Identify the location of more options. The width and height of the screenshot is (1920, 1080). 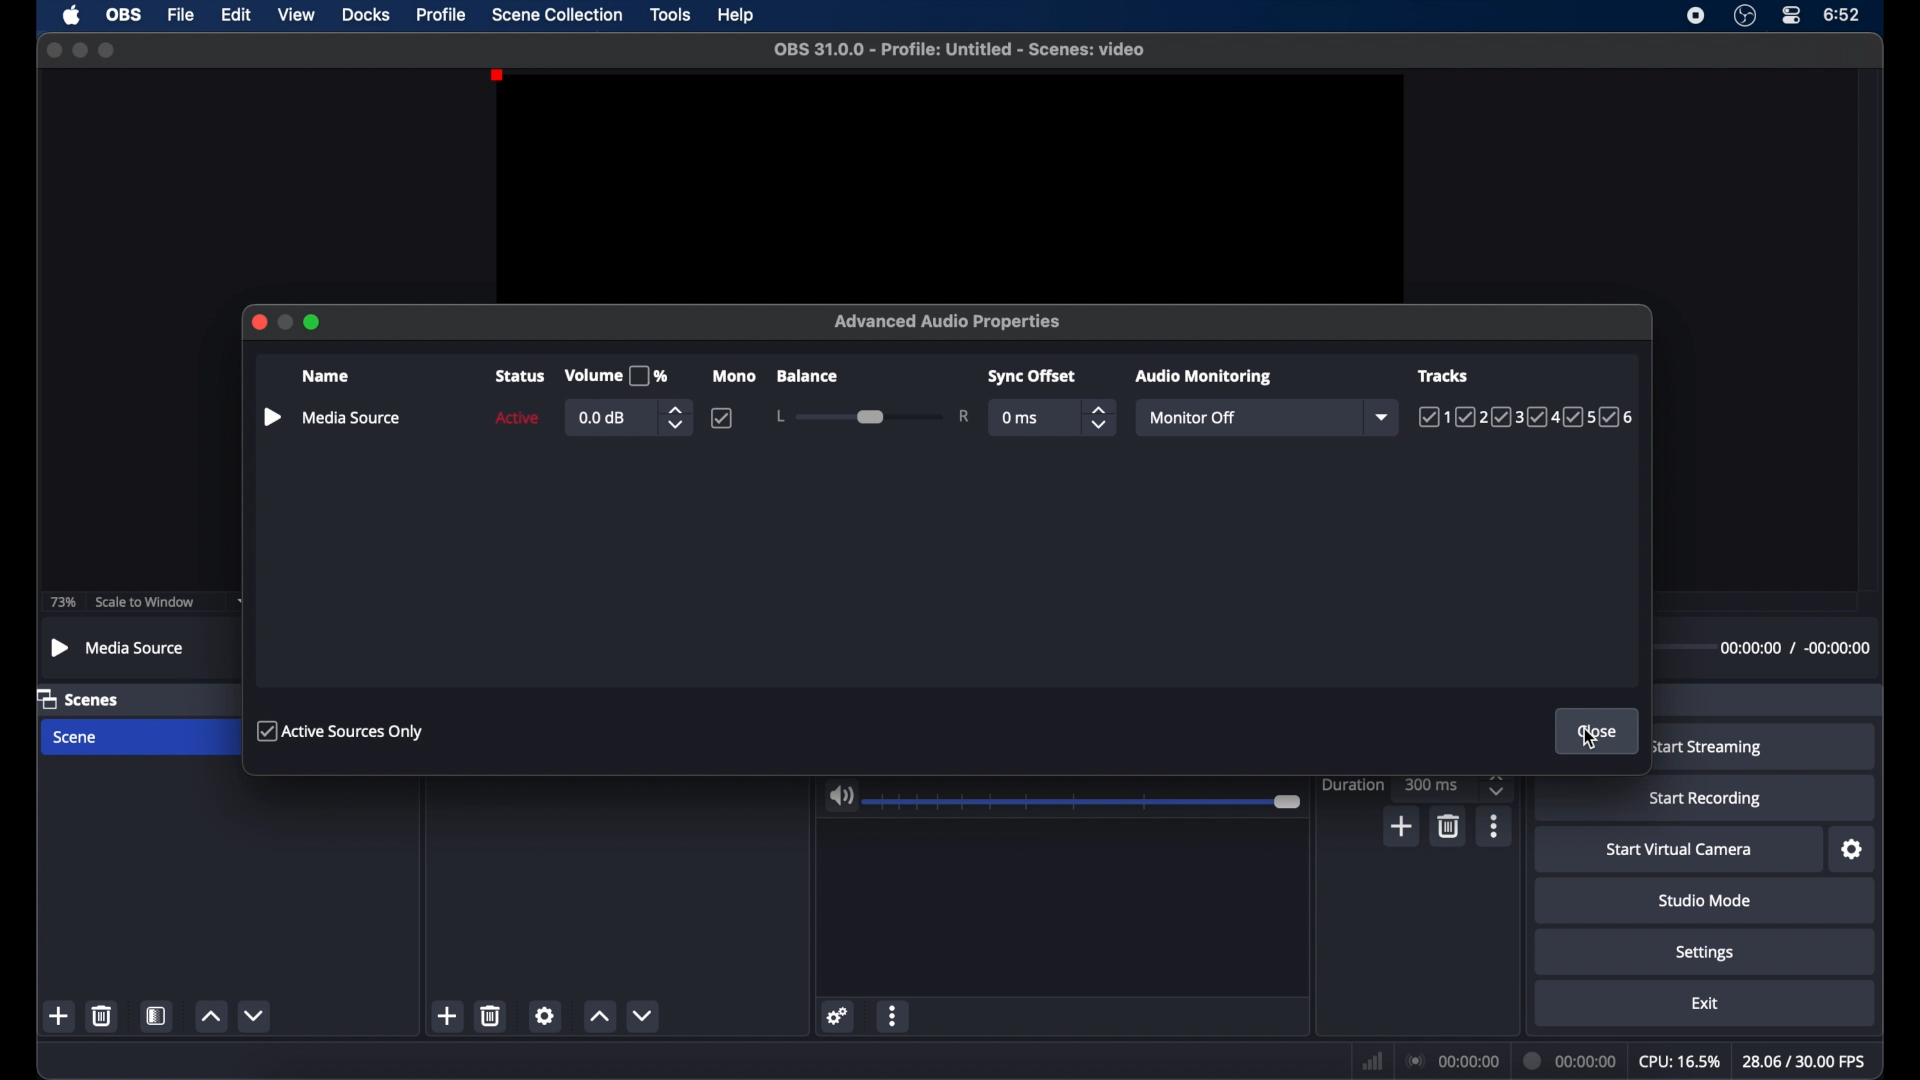
(894, 1014).